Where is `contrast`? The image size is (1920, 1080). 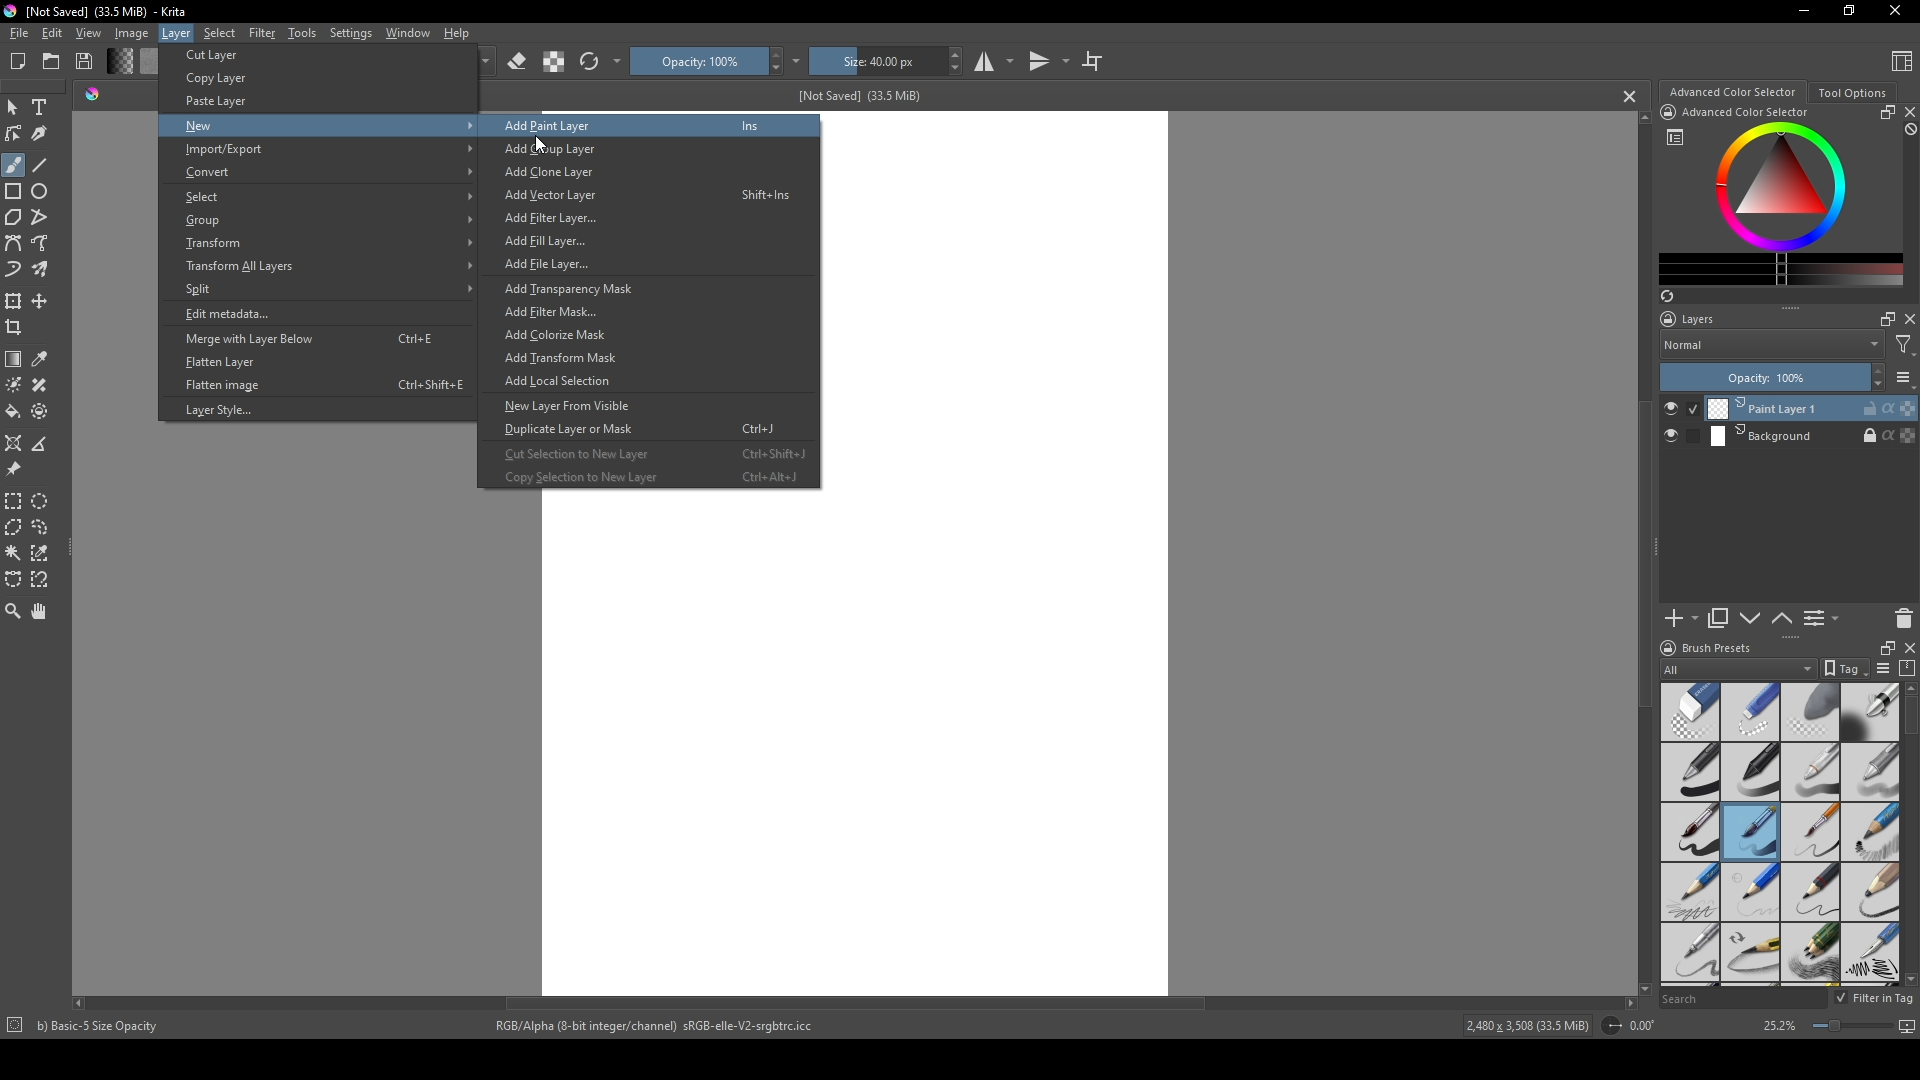 contrast is located at coordinates (553, 61).